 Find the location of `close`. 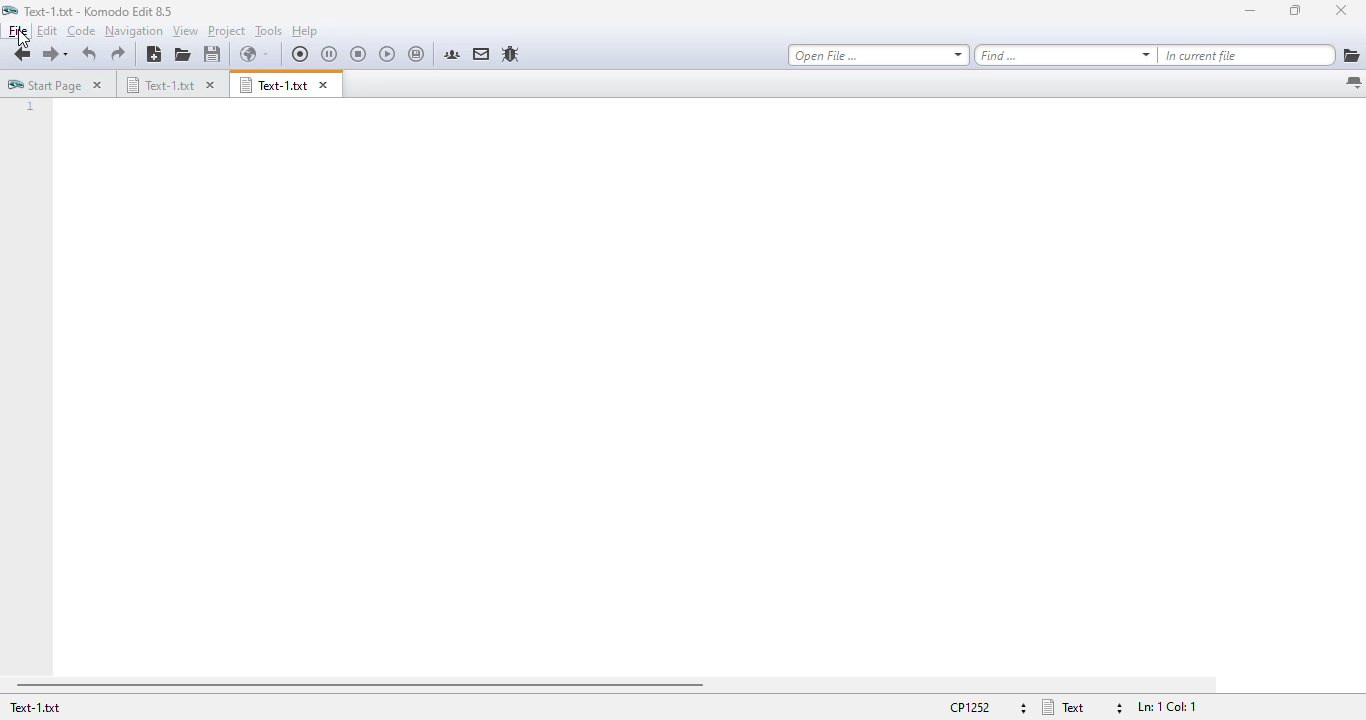

close is located at coordinates (1340, 10).